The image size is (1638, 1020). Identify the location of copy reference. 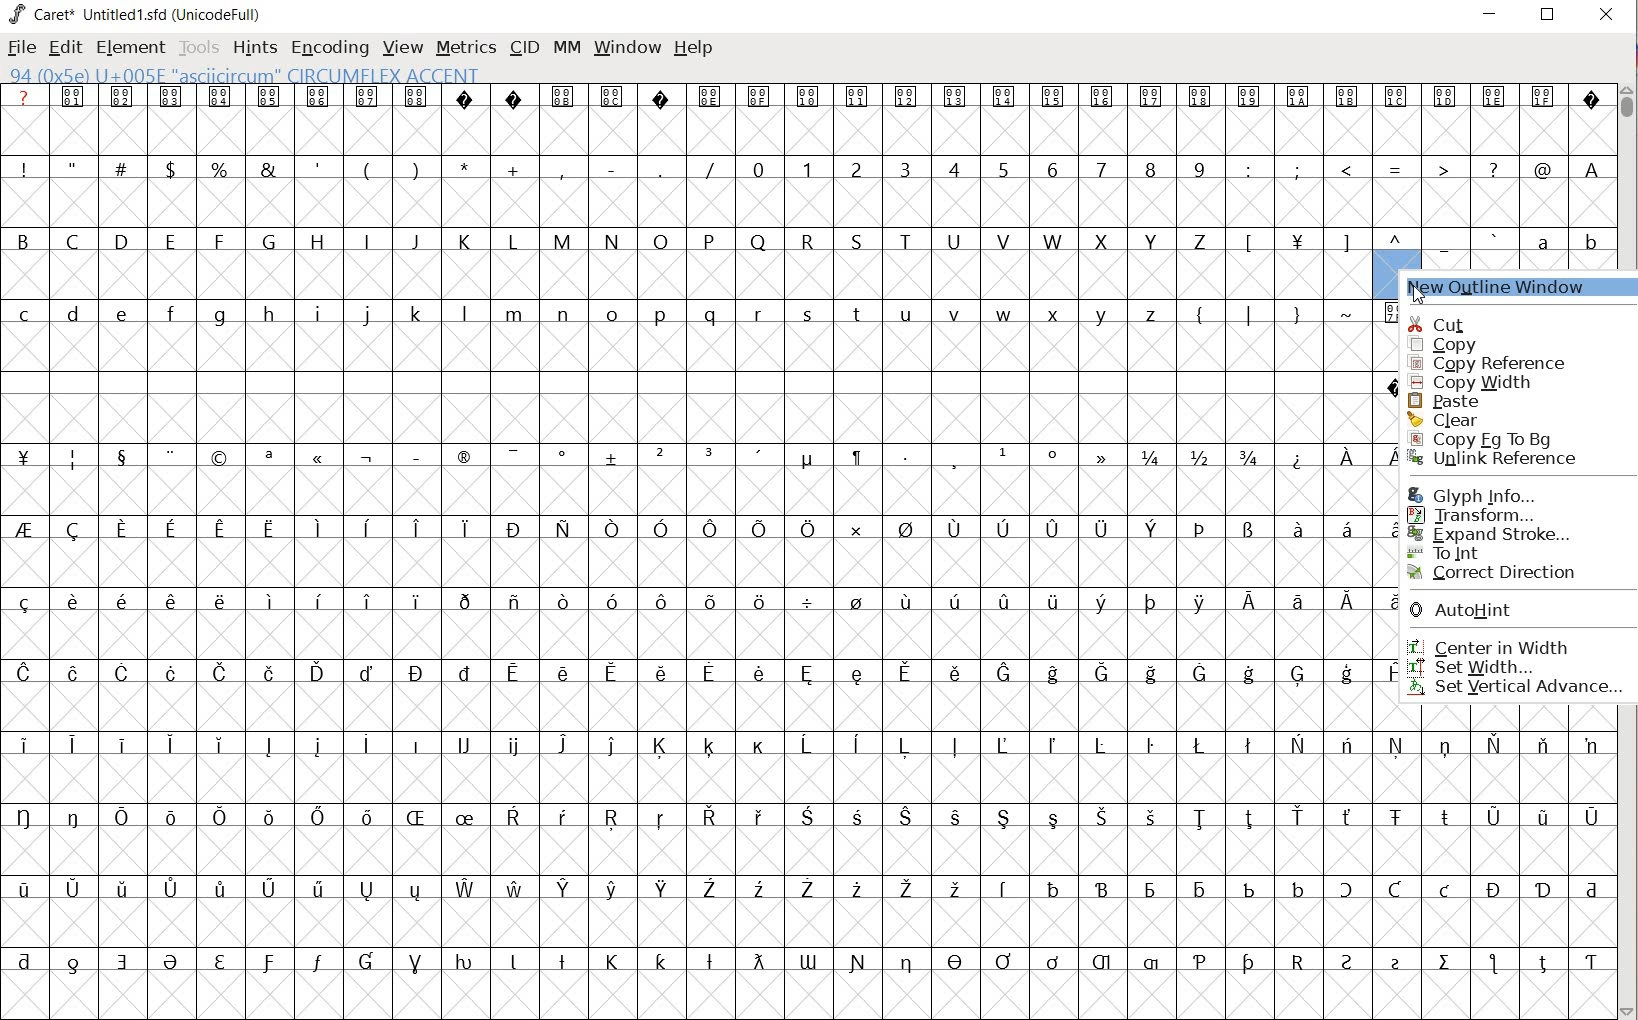
(1487, 364).